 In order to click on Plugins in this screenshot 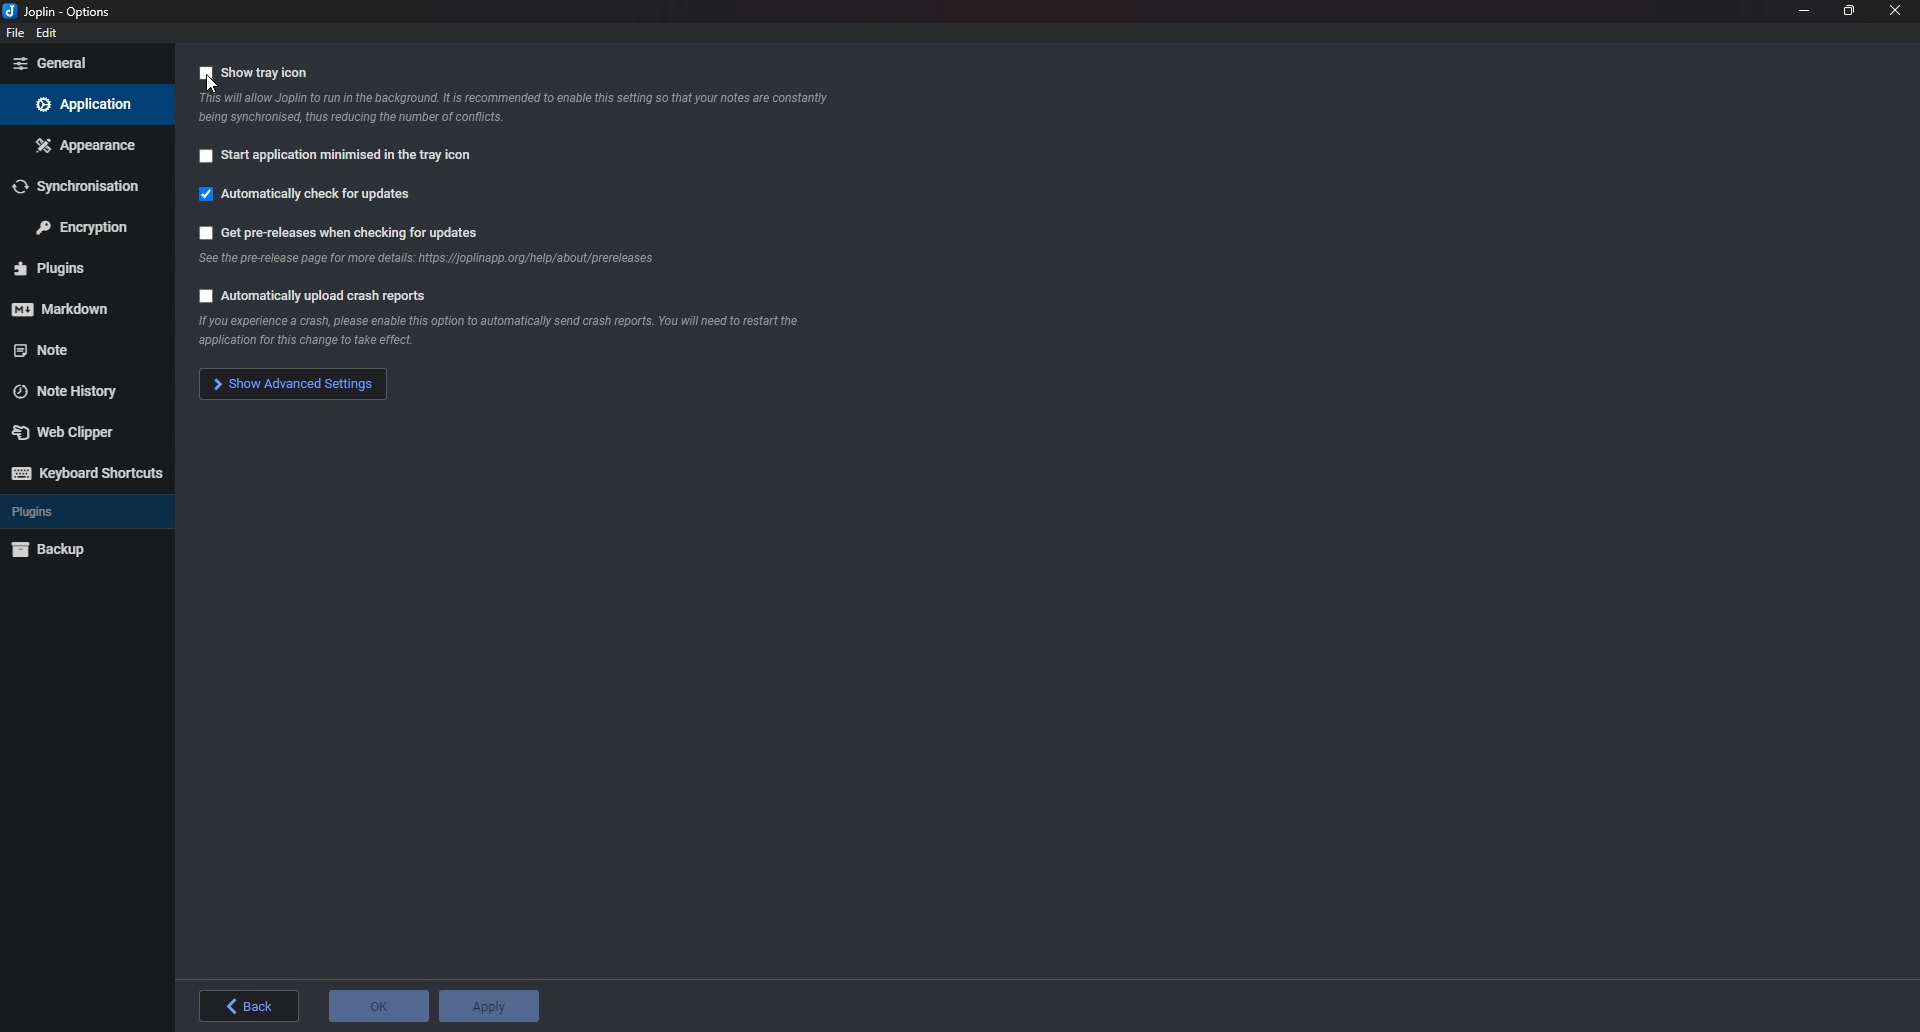, I will do `click(66, 513)`.